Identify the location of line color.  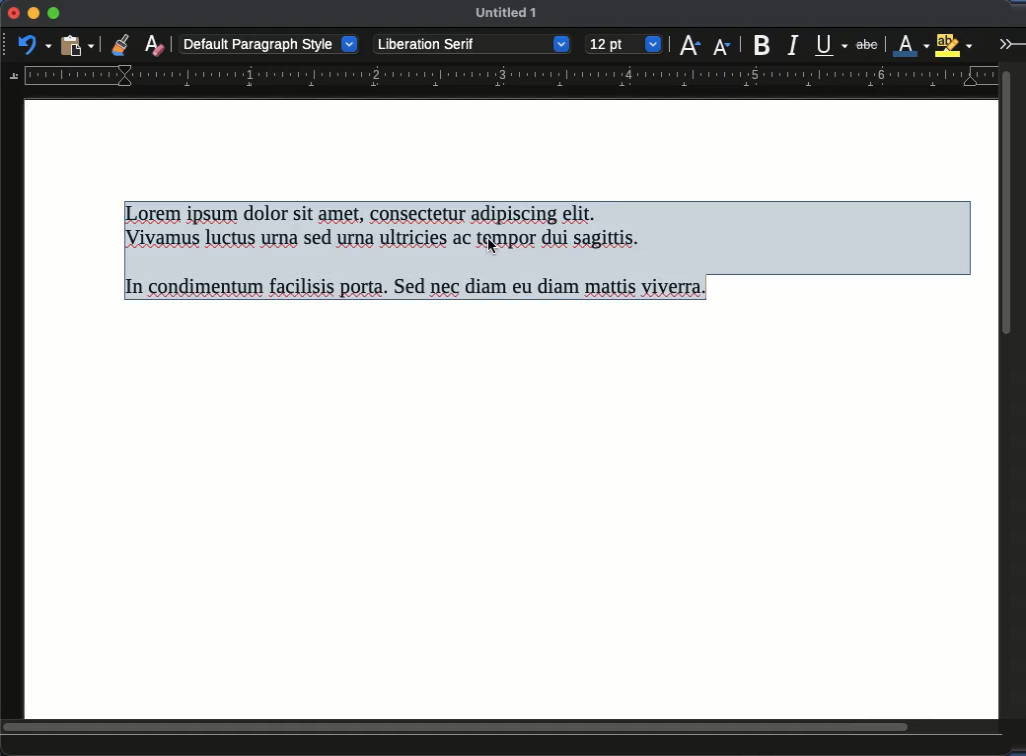
(911, 44).